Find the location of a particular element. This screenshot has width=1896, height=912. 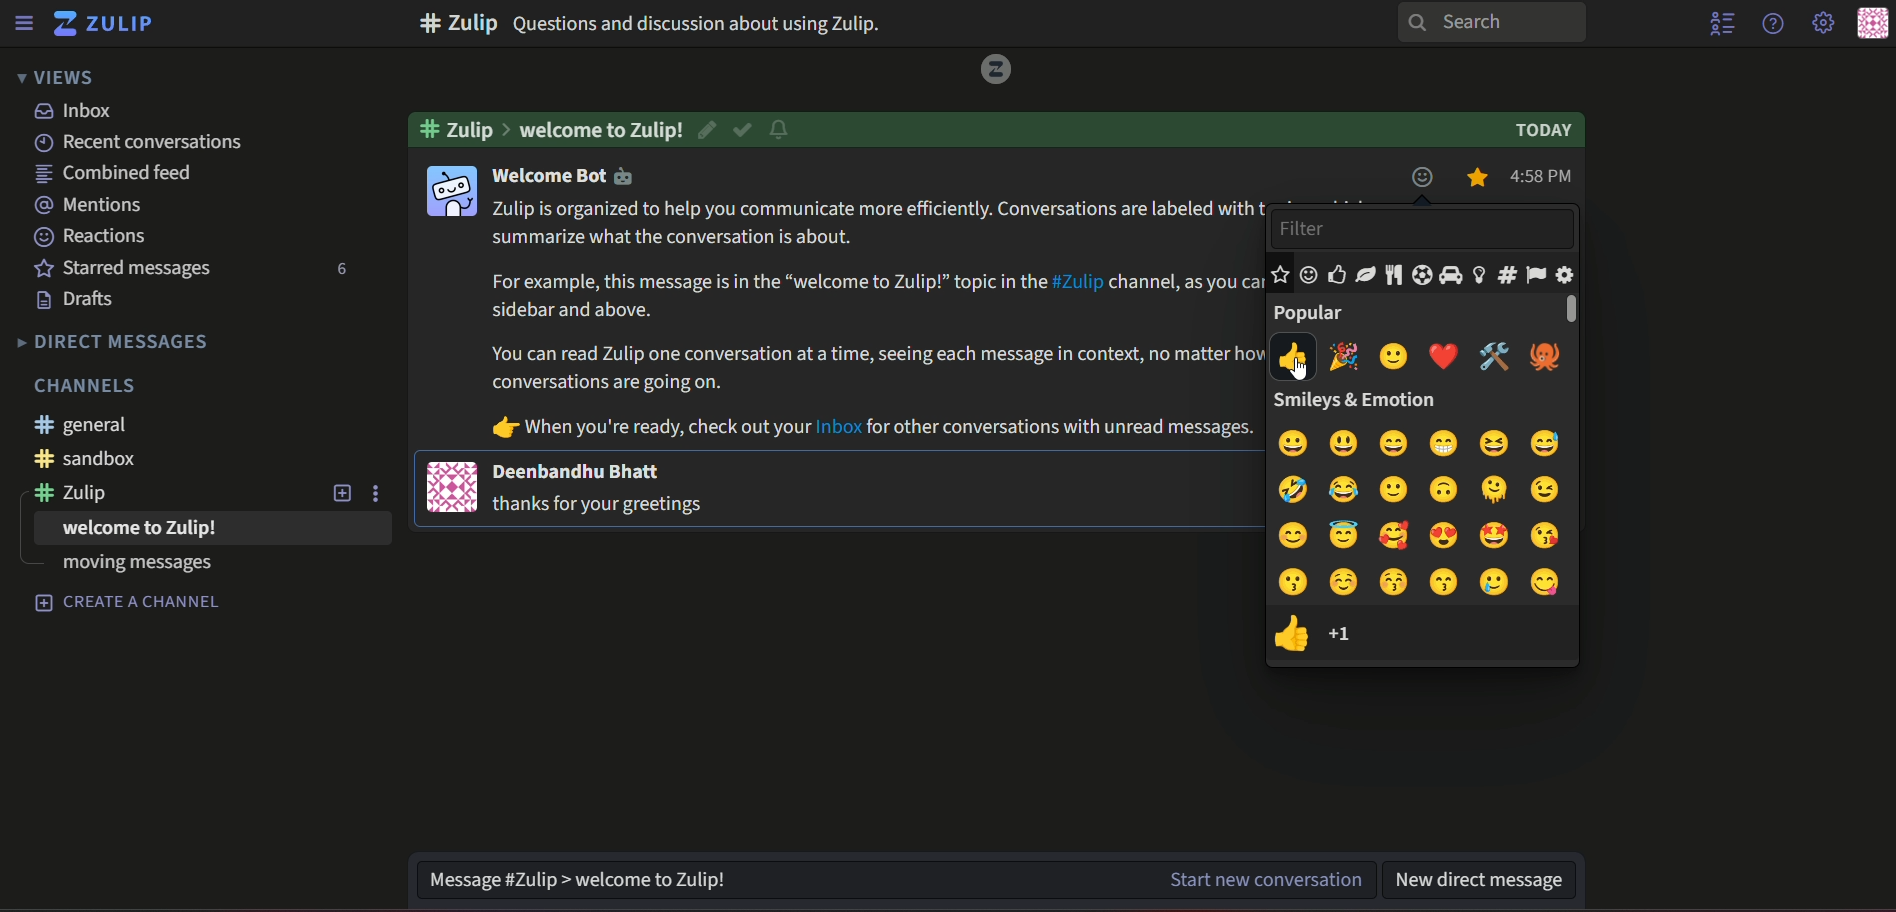

Filter is located at coordinates (1424, 228).